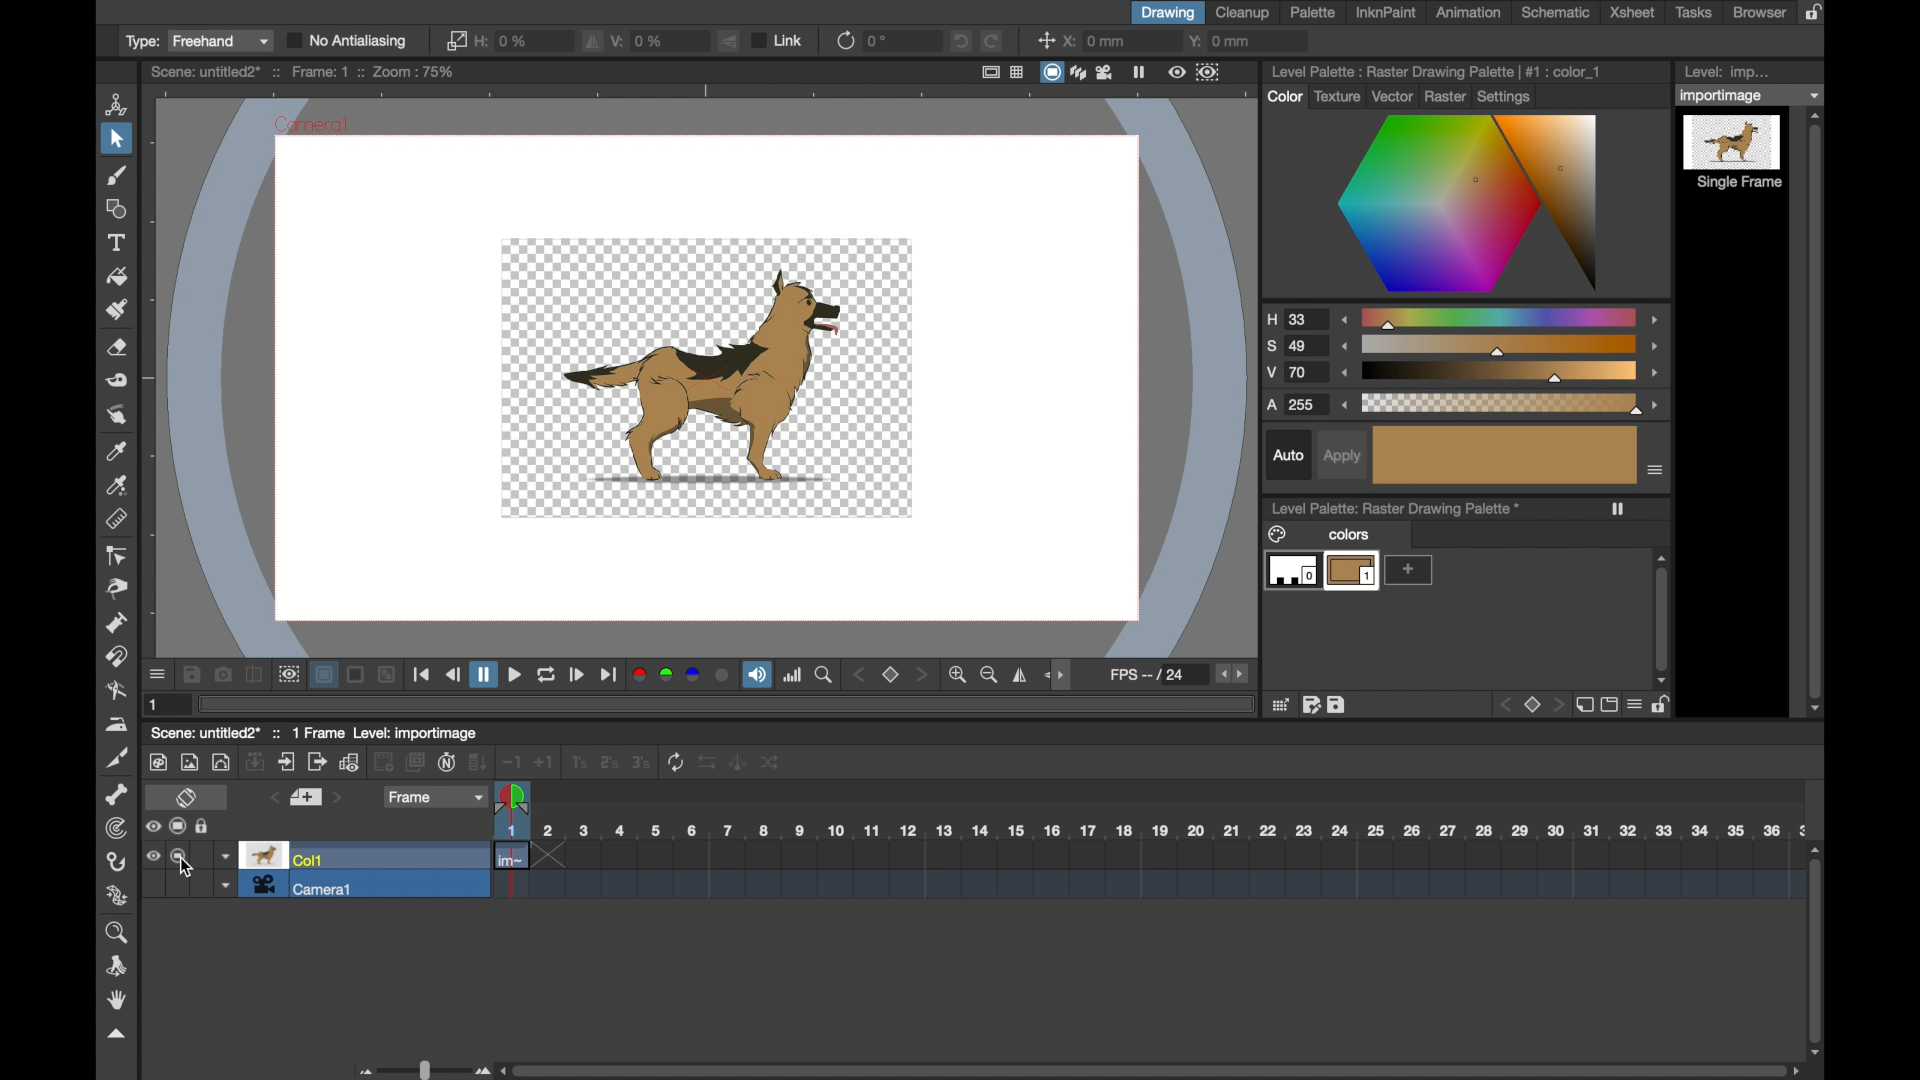 This screenshot has height=1080, width=1920. What do you see at coordinates (693, 675) in the screenshot?
I see `blue` at bounding box center [693, 675].